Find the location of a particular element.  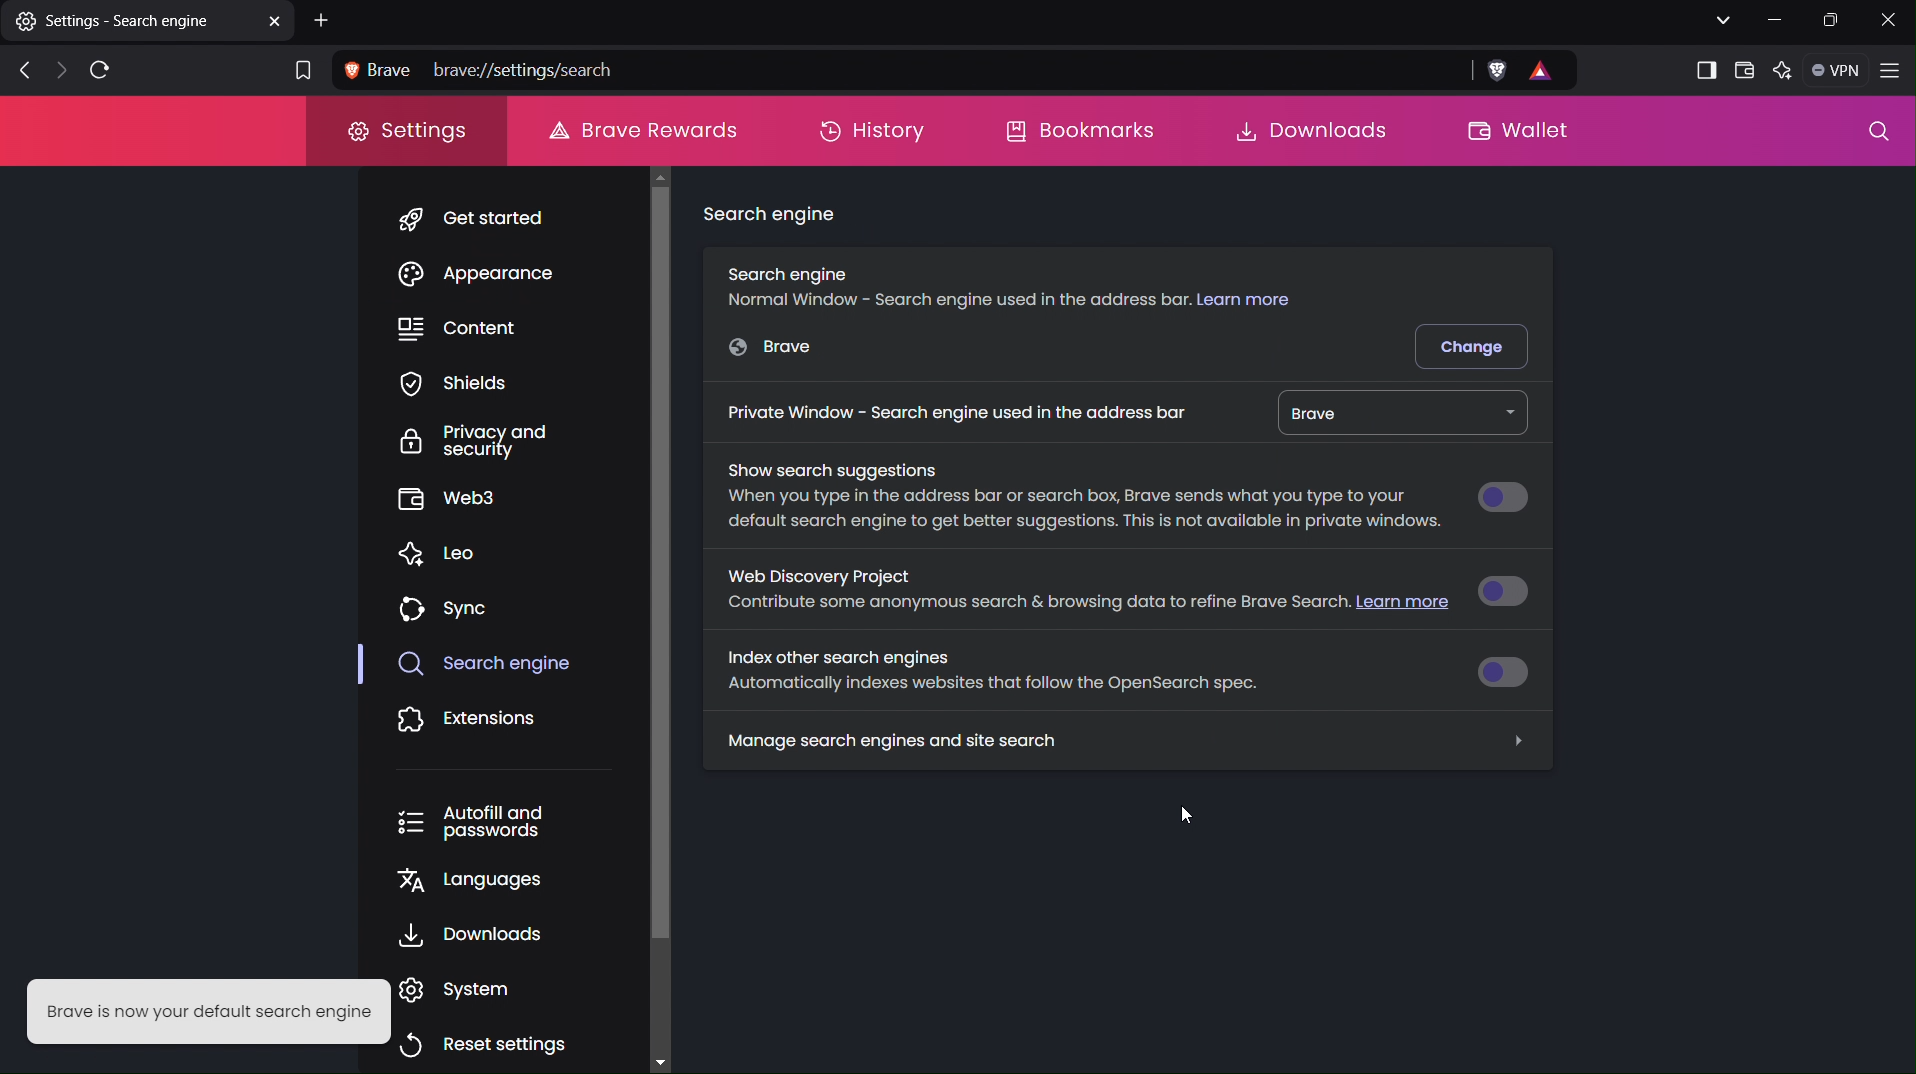

Rewards is located at coordinates (1551, 71).